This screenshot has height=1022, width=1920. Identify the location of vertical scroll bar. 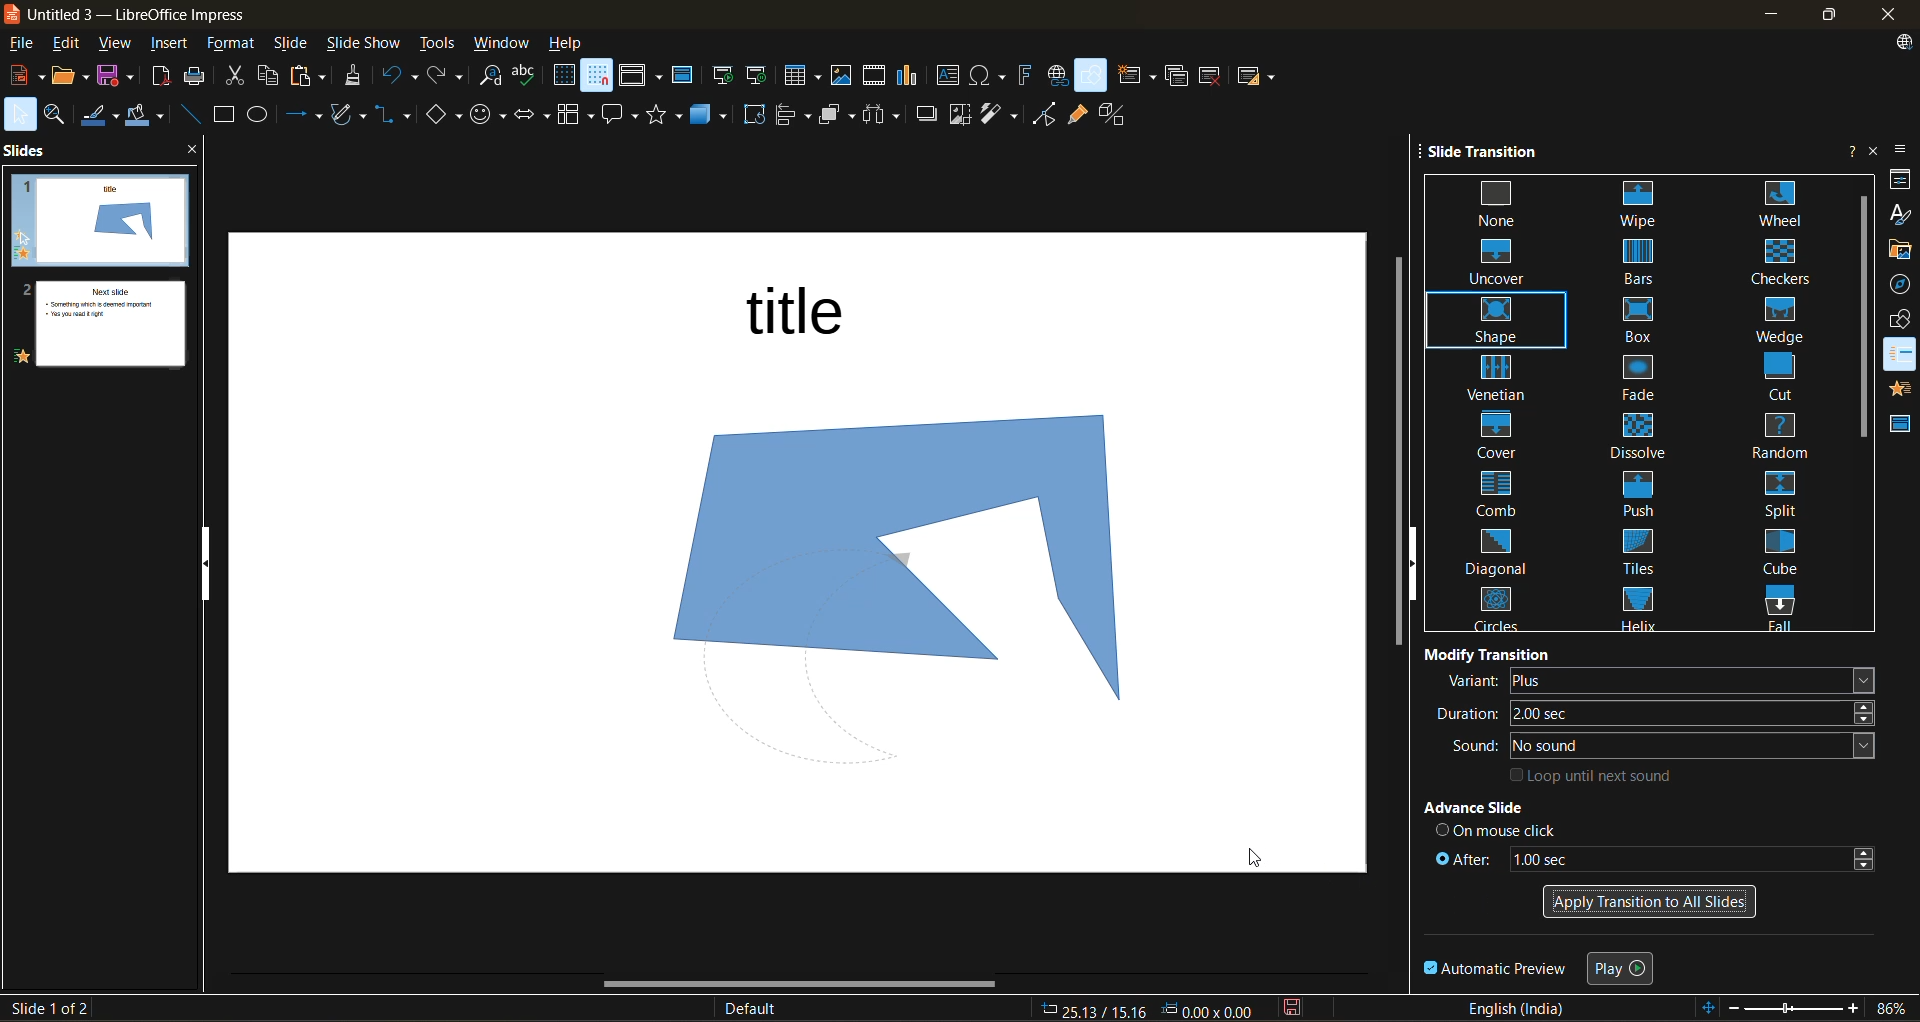
(1395, 457).